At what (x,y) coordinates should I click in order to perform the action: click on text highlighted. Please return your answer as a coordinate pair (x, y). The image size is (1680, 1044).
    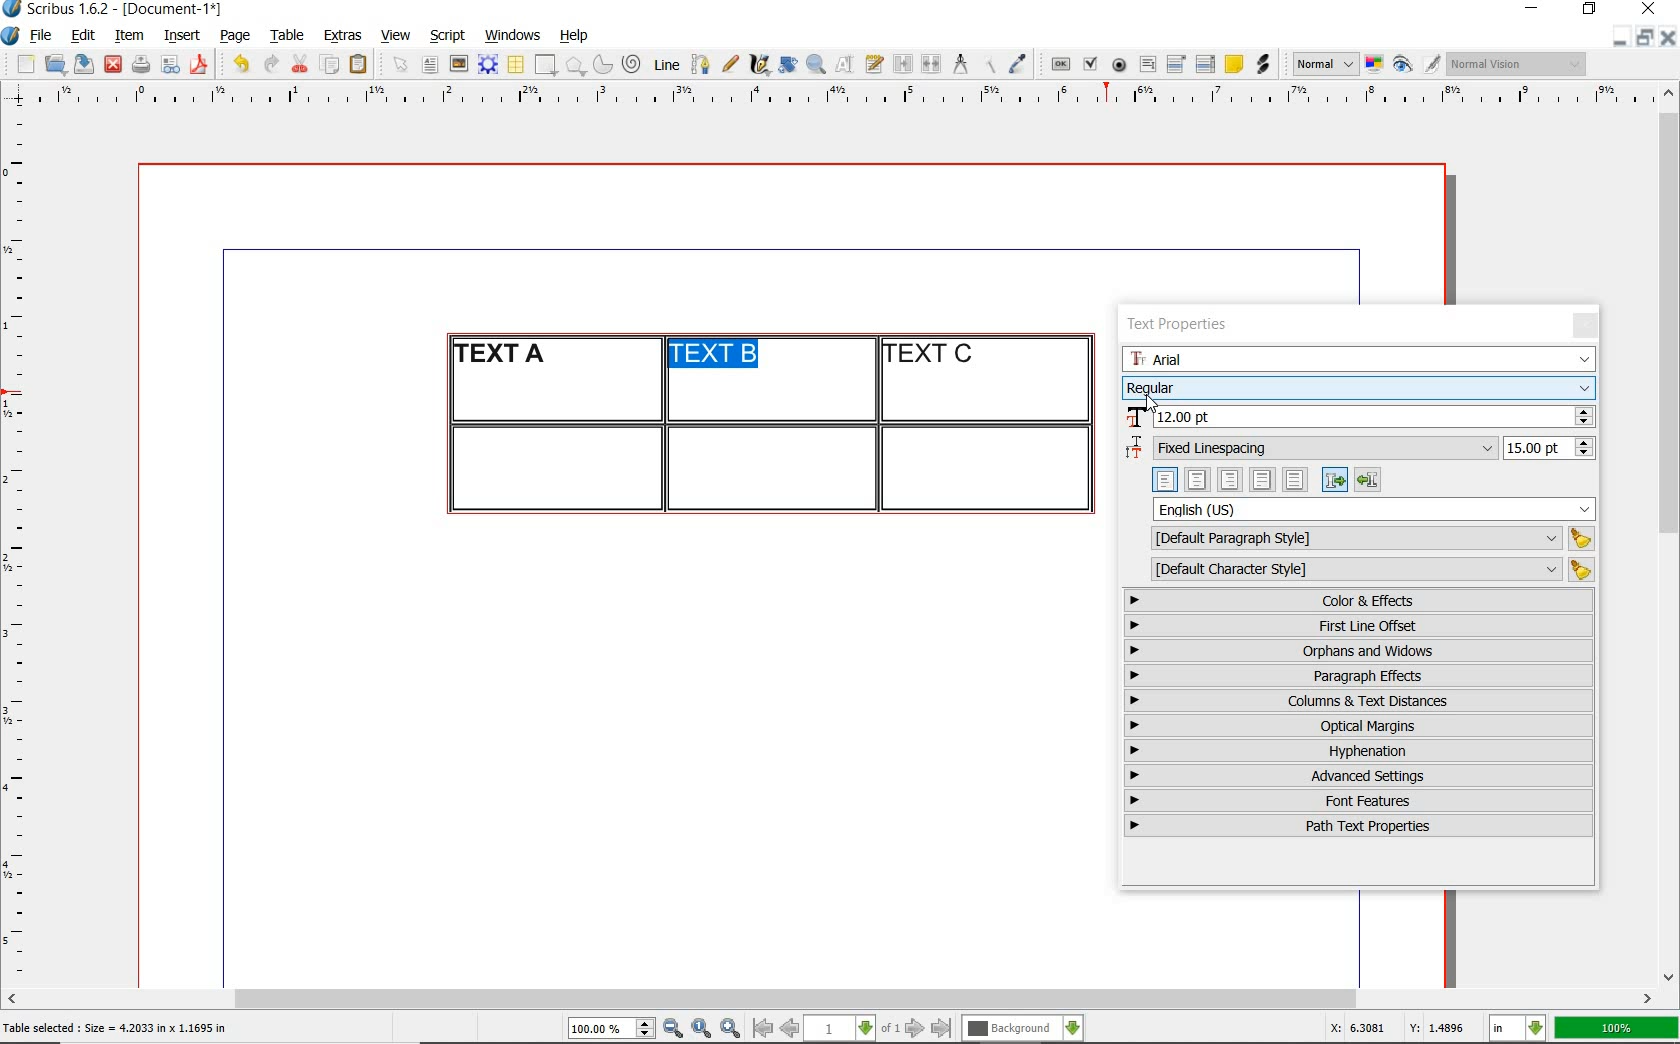
    Looking at the image, I should click on (710, 354).